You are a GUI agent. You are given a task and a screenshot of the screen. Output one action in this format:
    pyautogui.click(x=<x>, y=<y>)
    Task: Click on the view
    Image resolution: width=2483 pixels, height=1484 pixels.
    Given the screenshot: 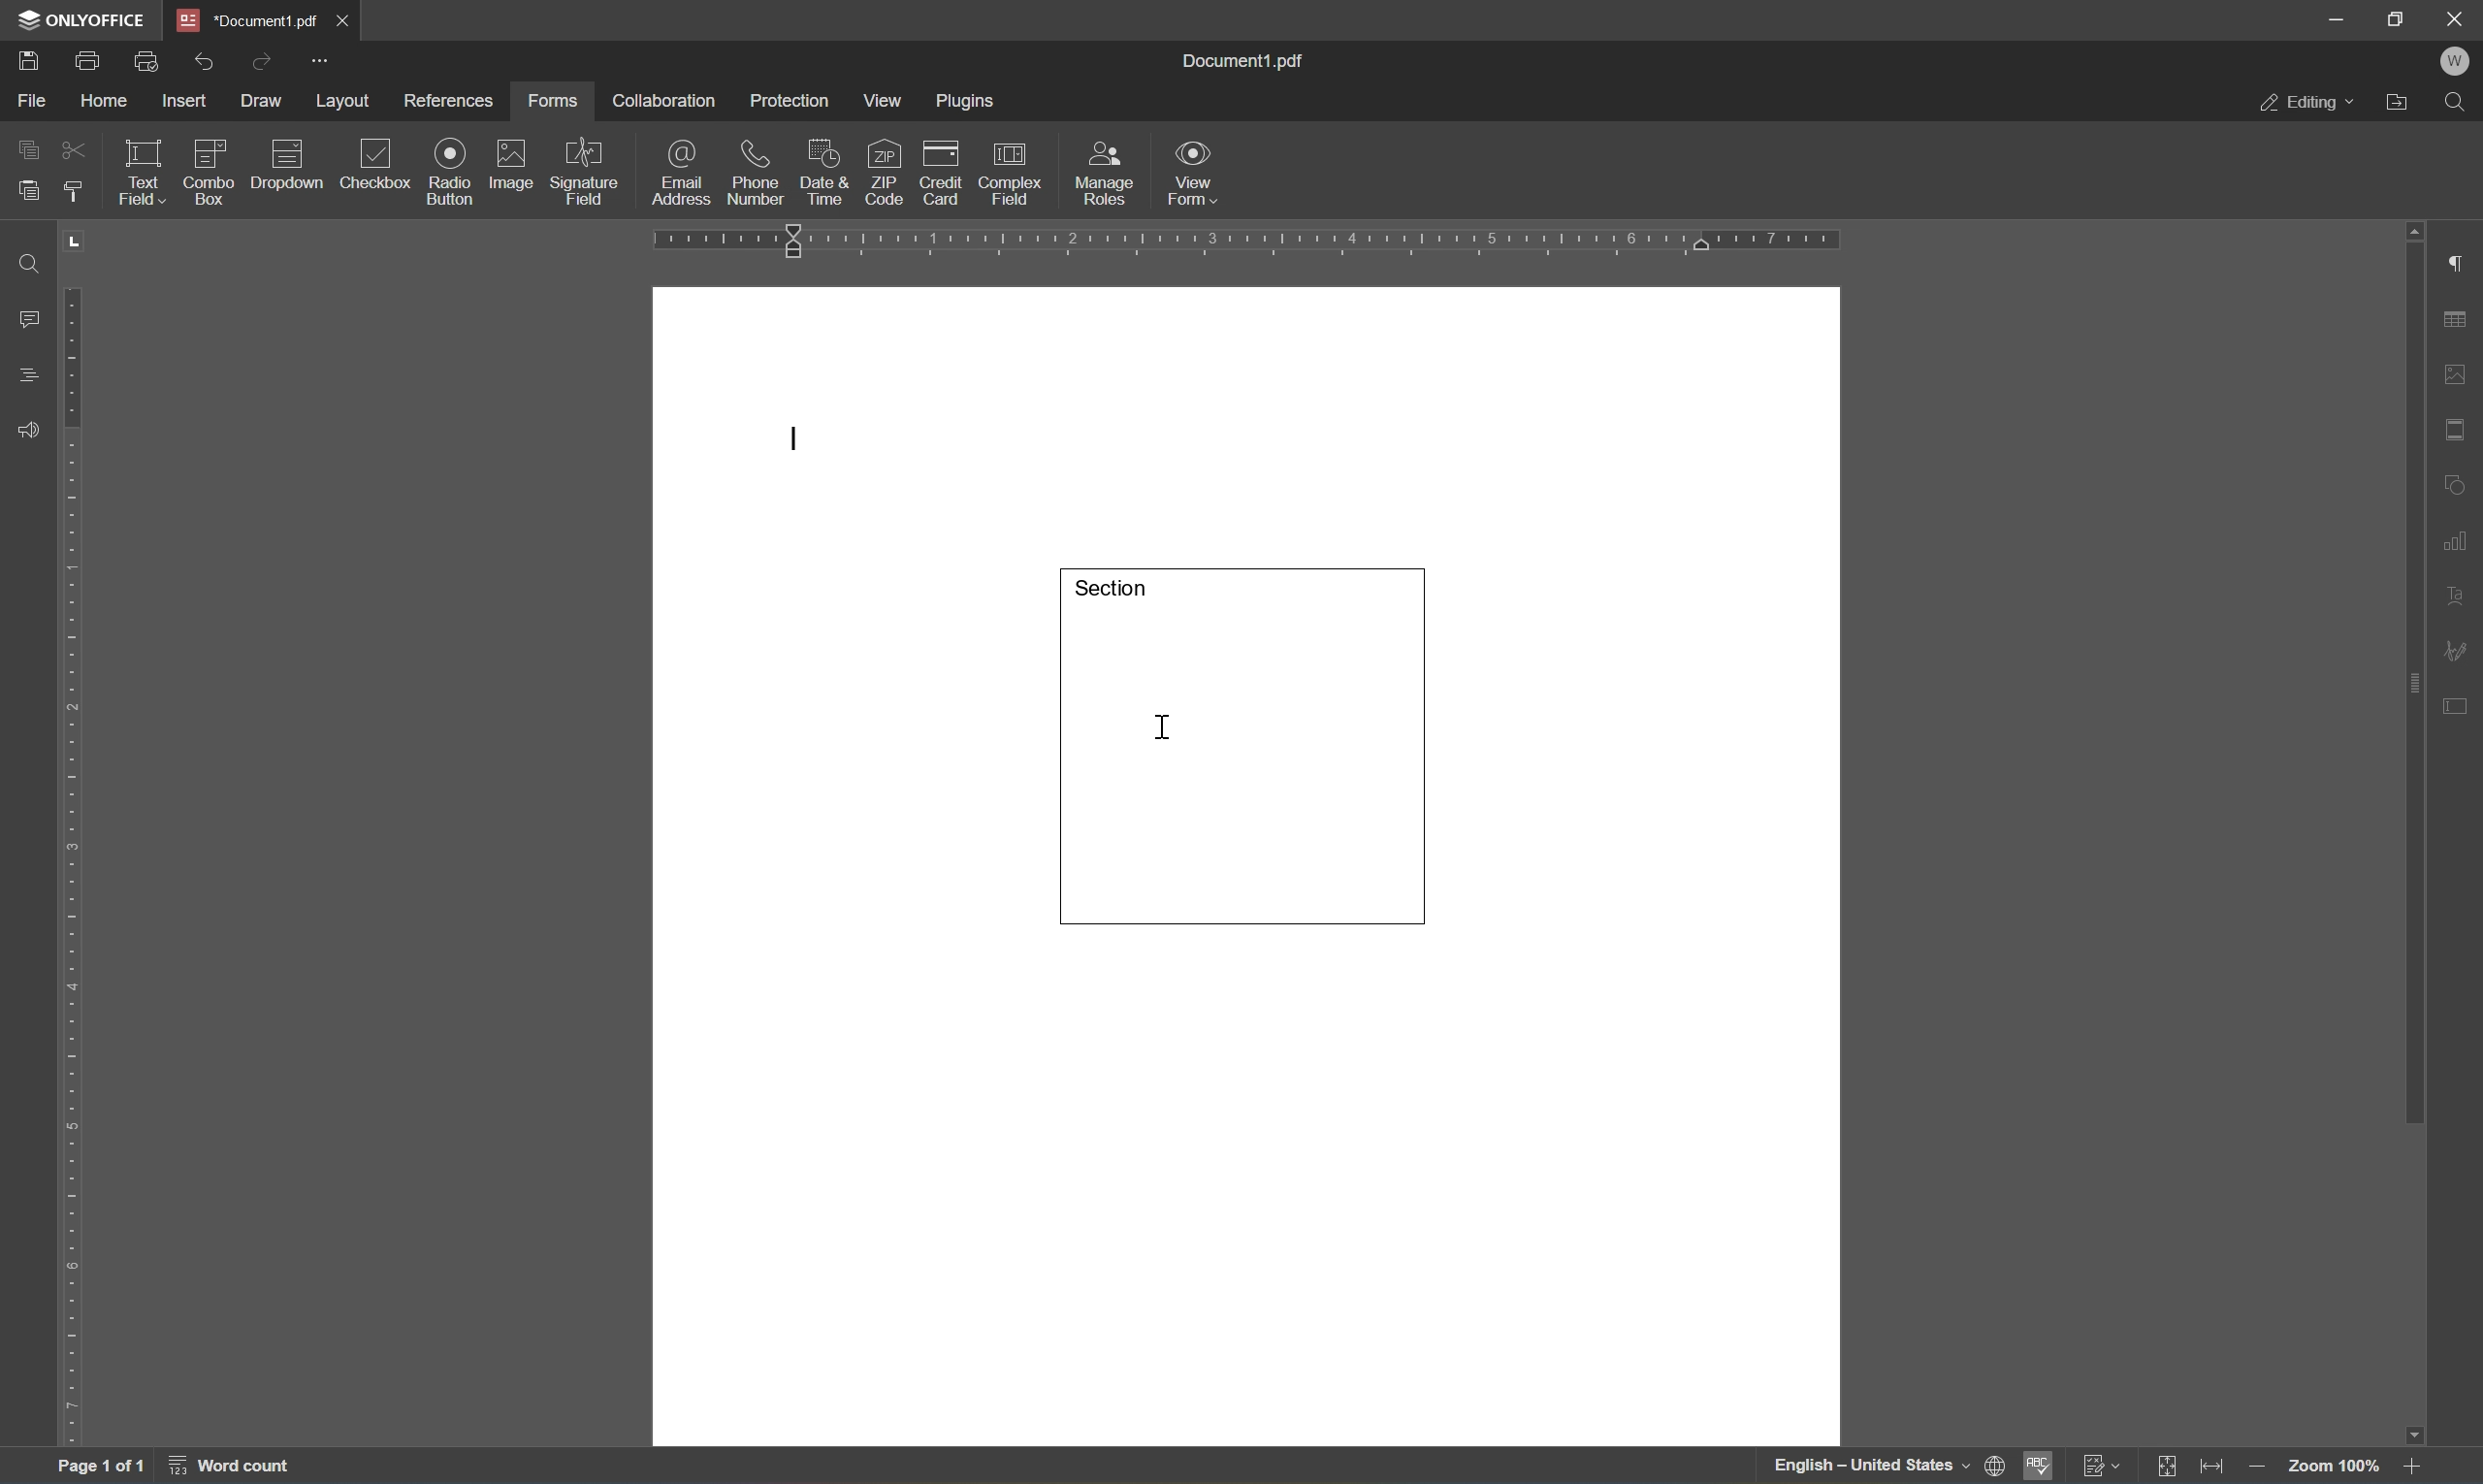 What is the action you would take?
    pyautogui.click(x=889, y=100)
    